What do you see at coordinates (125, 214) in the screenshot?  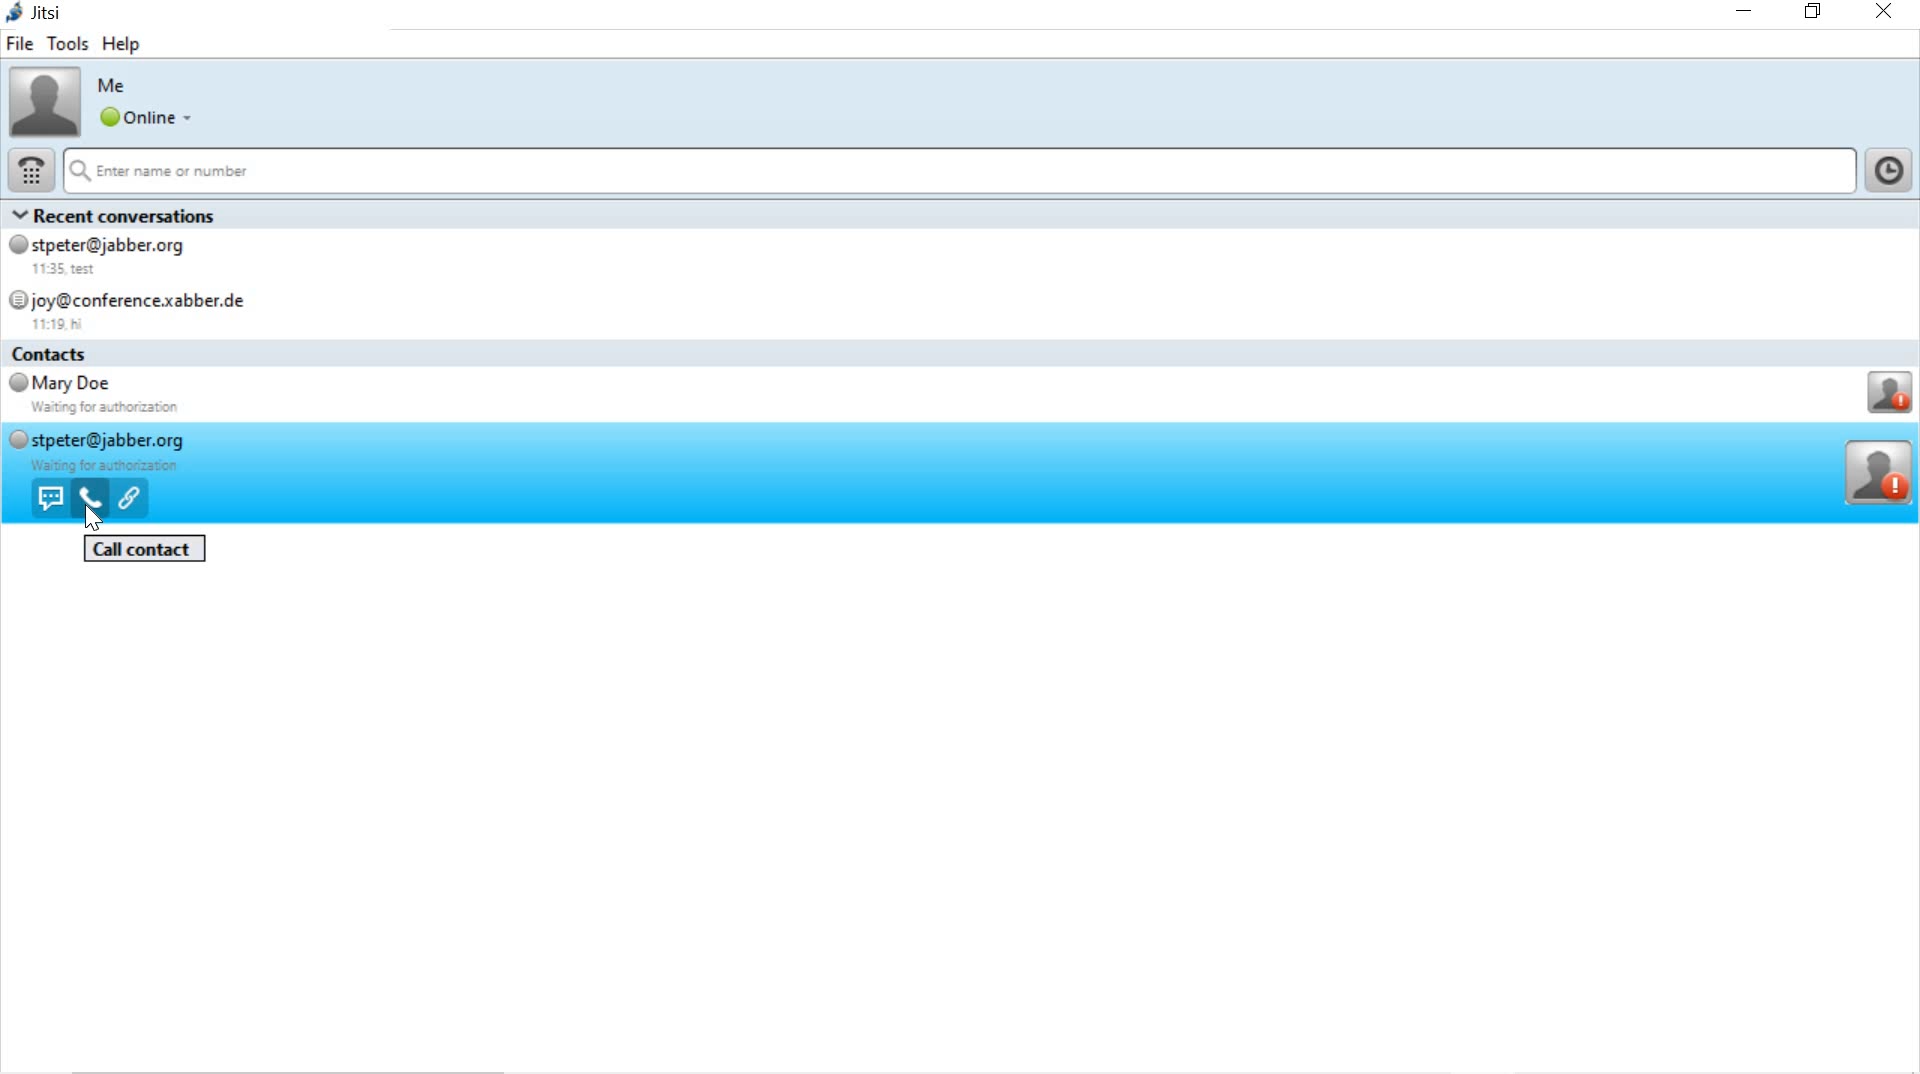 I see `Recent conversations` at bounding box center [125, 214].